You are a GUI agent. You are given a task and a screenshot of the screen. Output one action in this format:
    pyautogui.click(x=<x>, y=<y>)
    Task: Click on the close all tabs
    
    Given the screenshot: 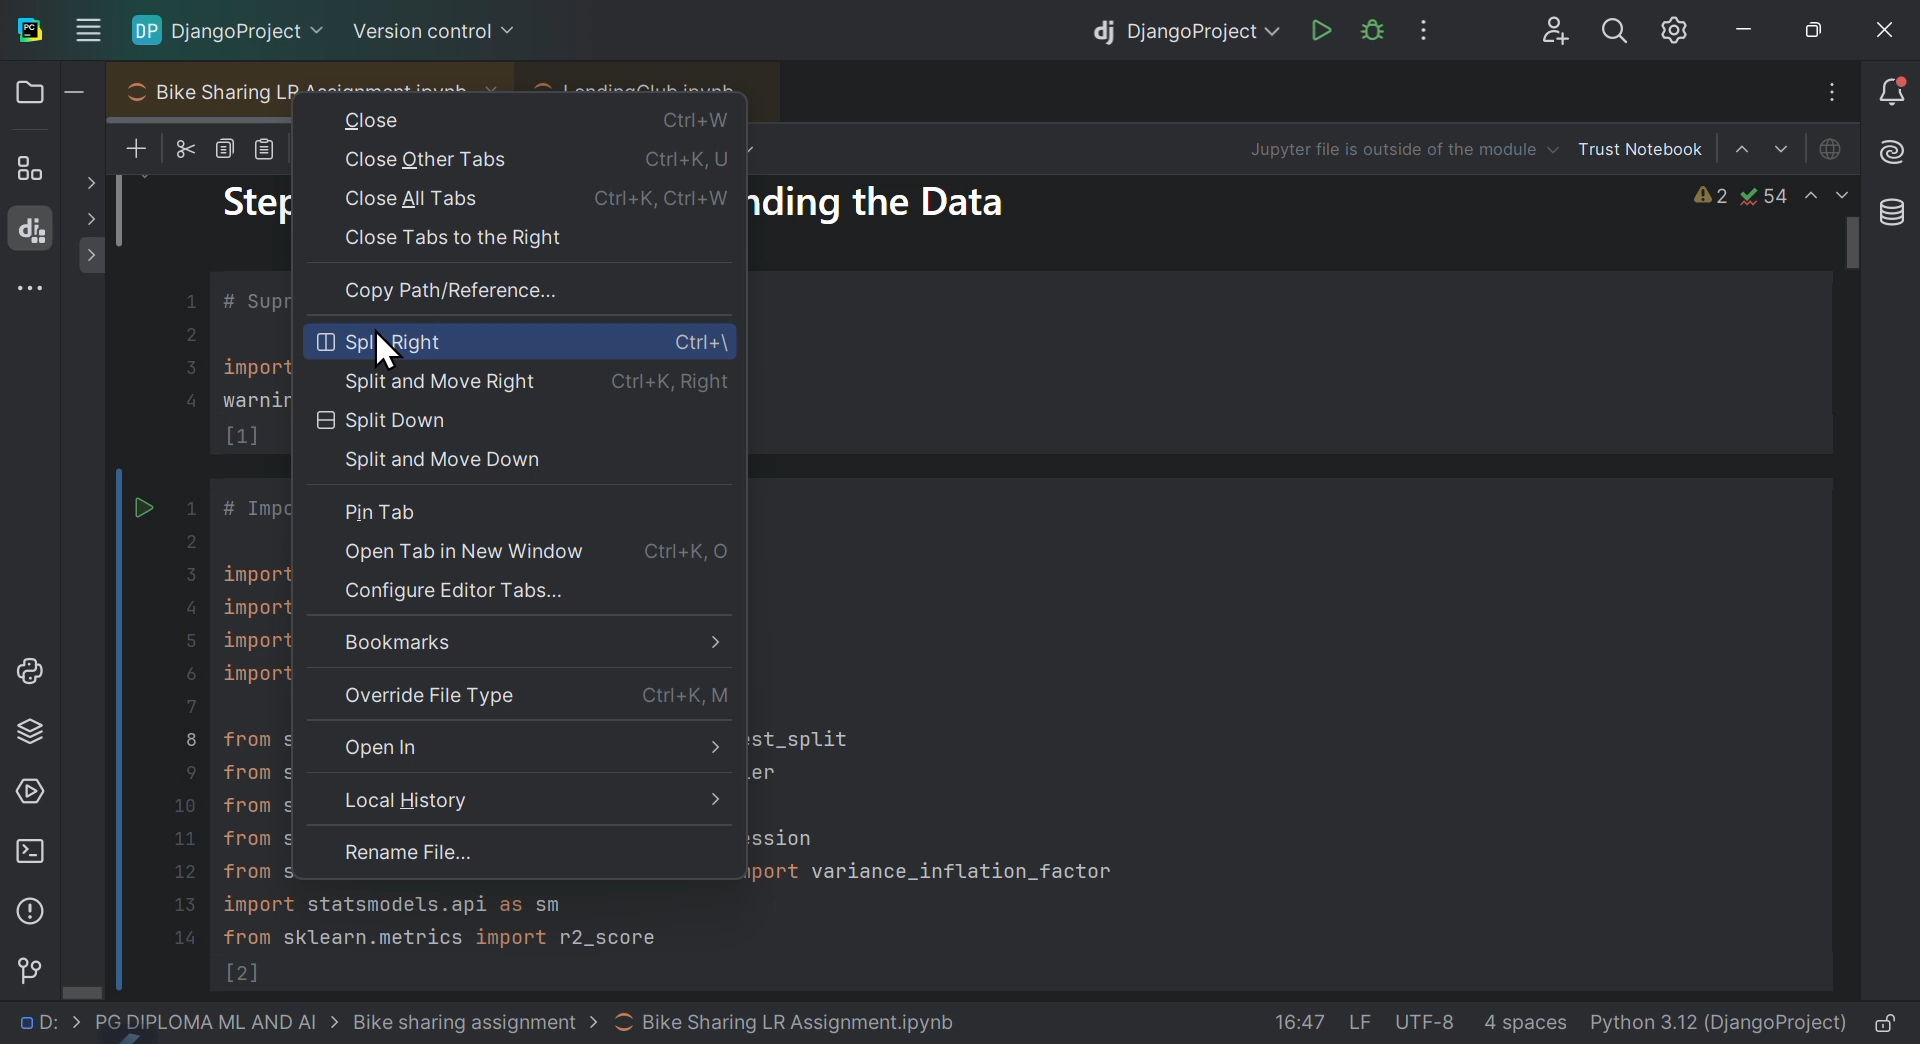 What is the action you would take?
    pyautogui.click(x=526, y=197)
    